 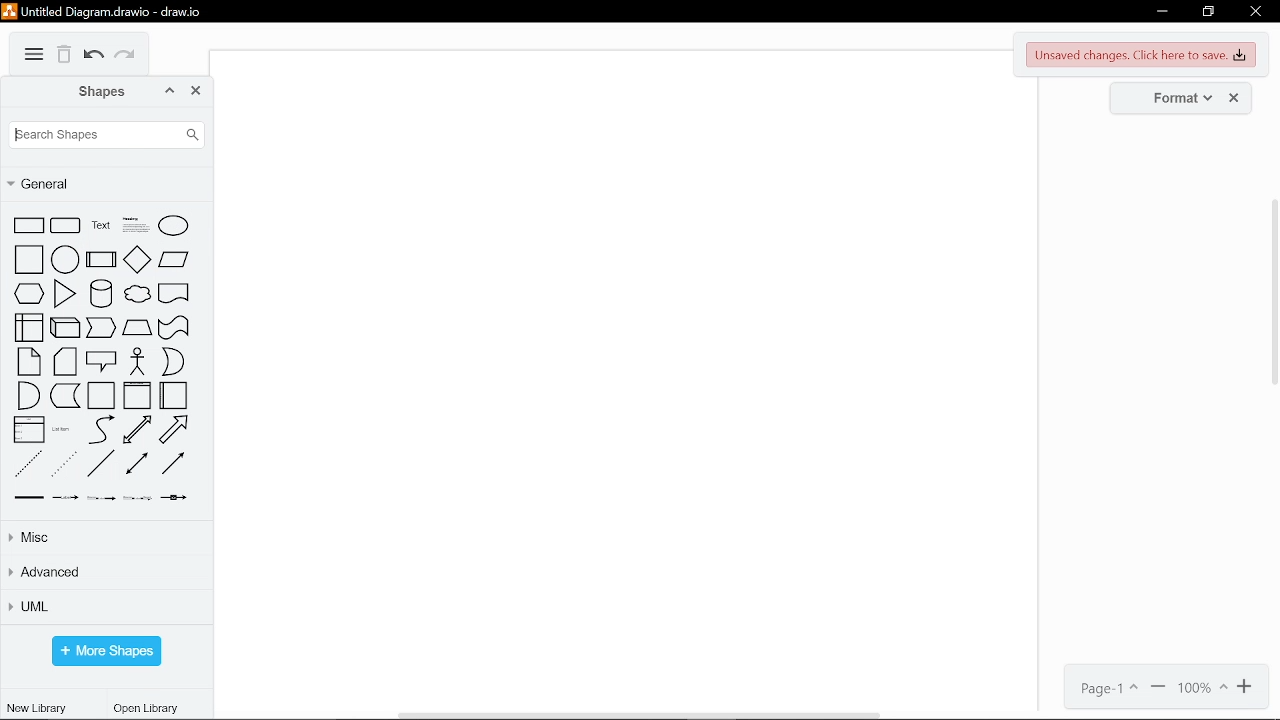 I want to click on circle, so click(x=64, y=260).